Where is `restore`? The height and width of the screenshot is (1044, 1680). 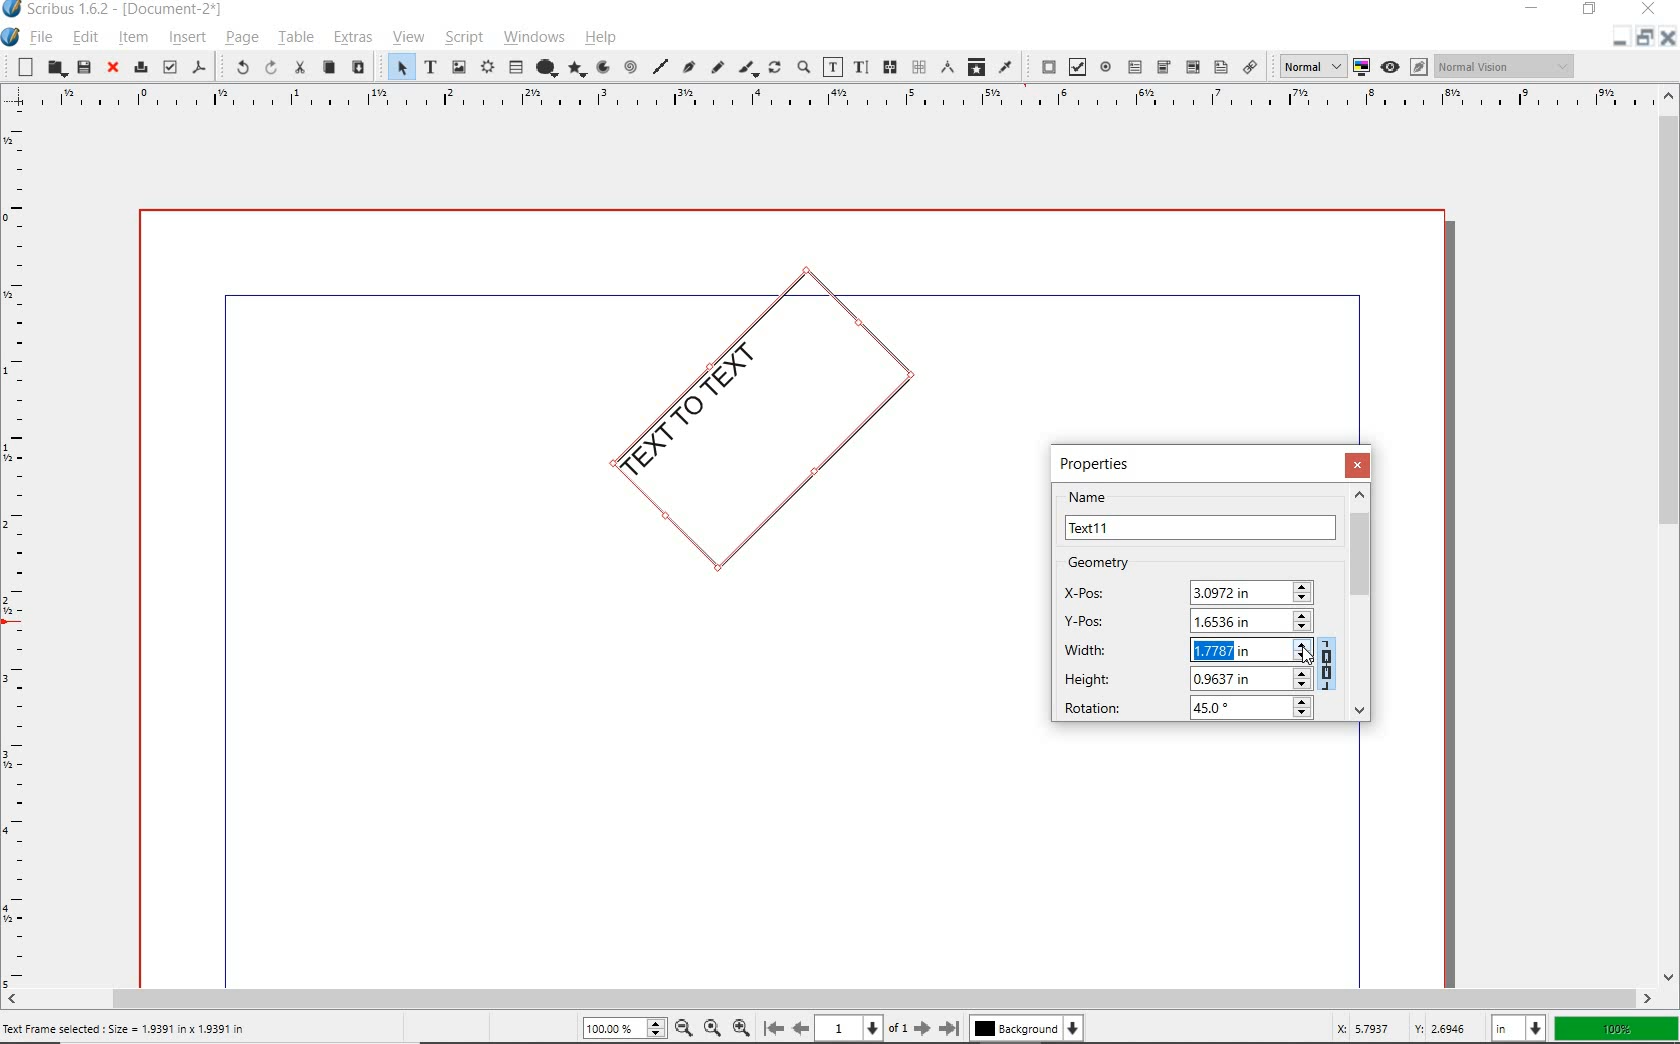
restore is located at coordinates (1647, 41).